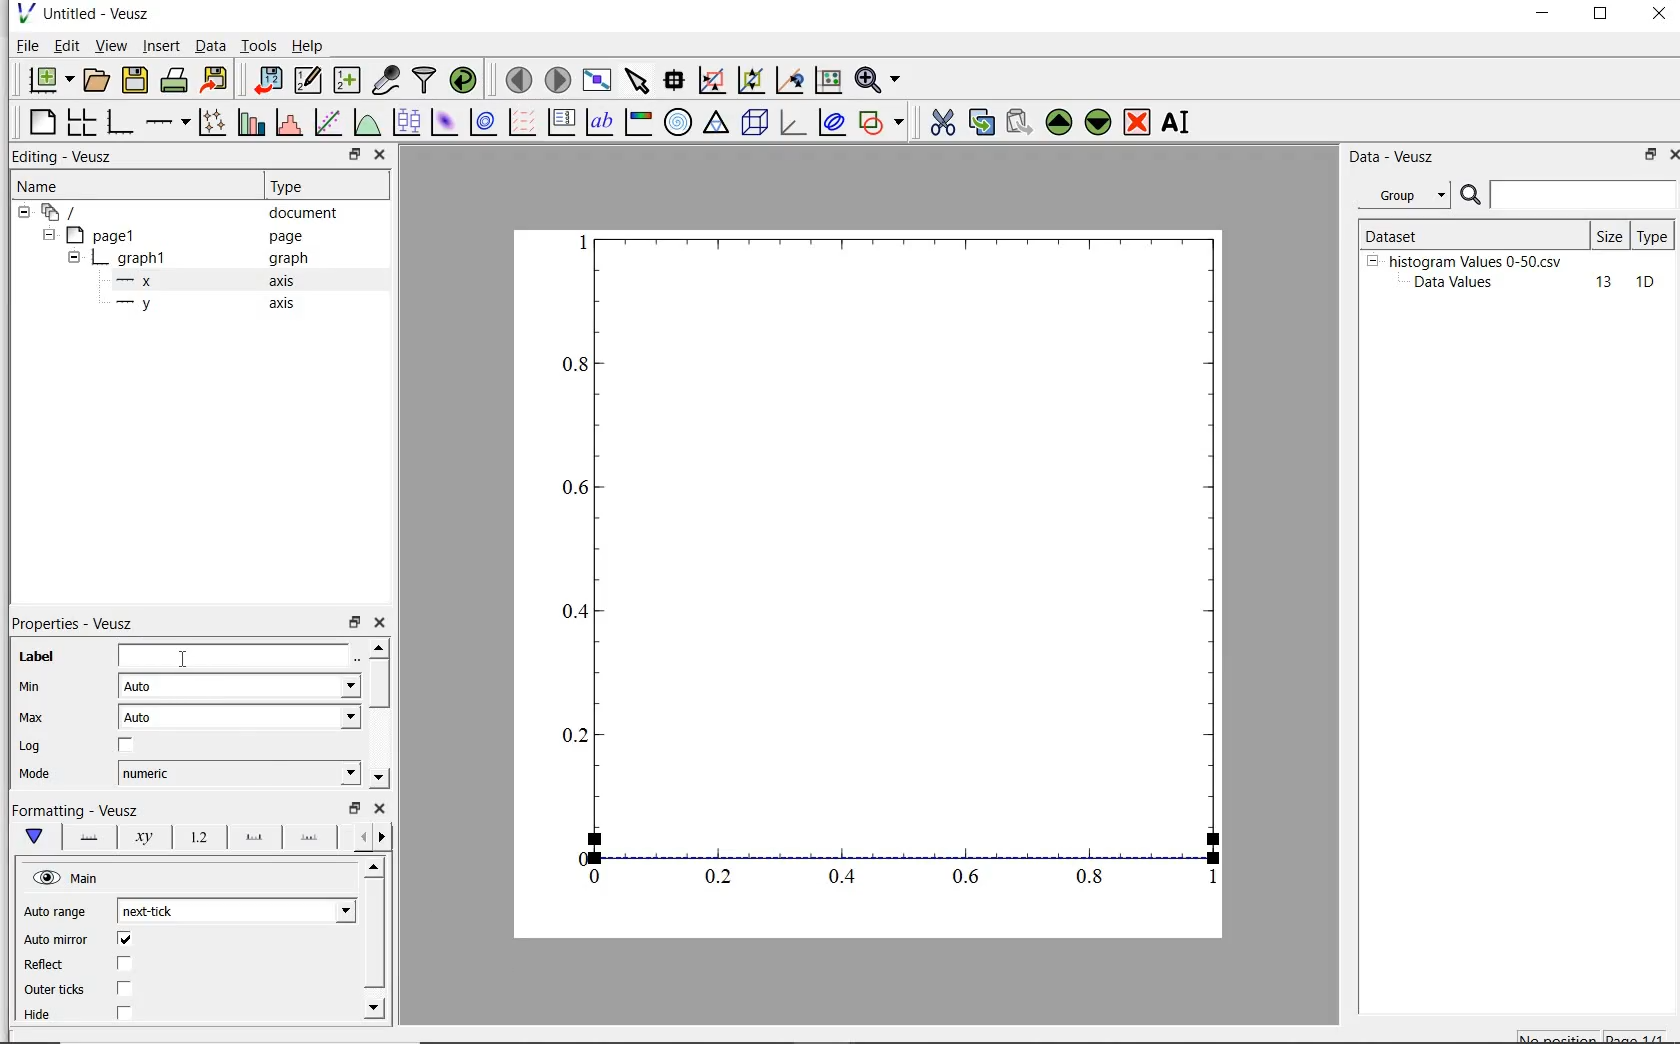  What do you see at coordinates (1584, 195) in the screenshot?
I see `search for dataset names` at bounding box center [1584, 195].